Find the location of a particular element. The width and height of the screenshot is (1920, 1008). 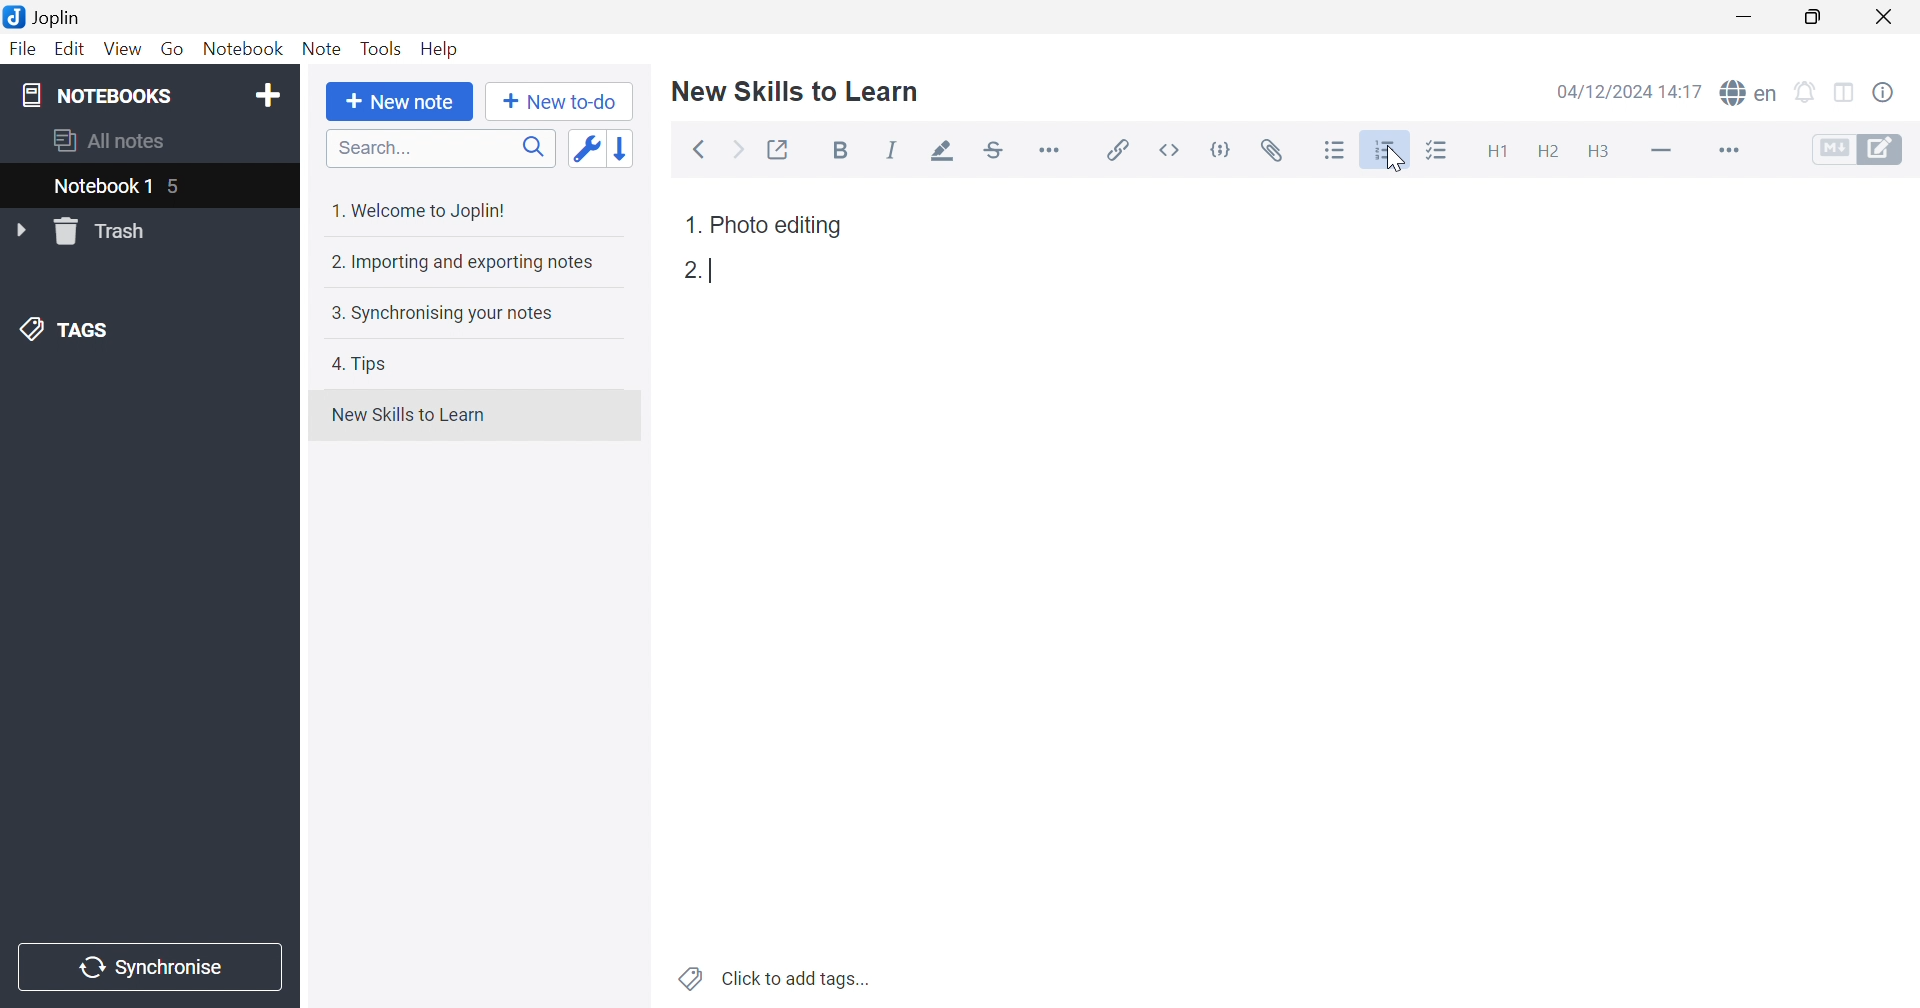

More... is located at coordinates (1726, 152).